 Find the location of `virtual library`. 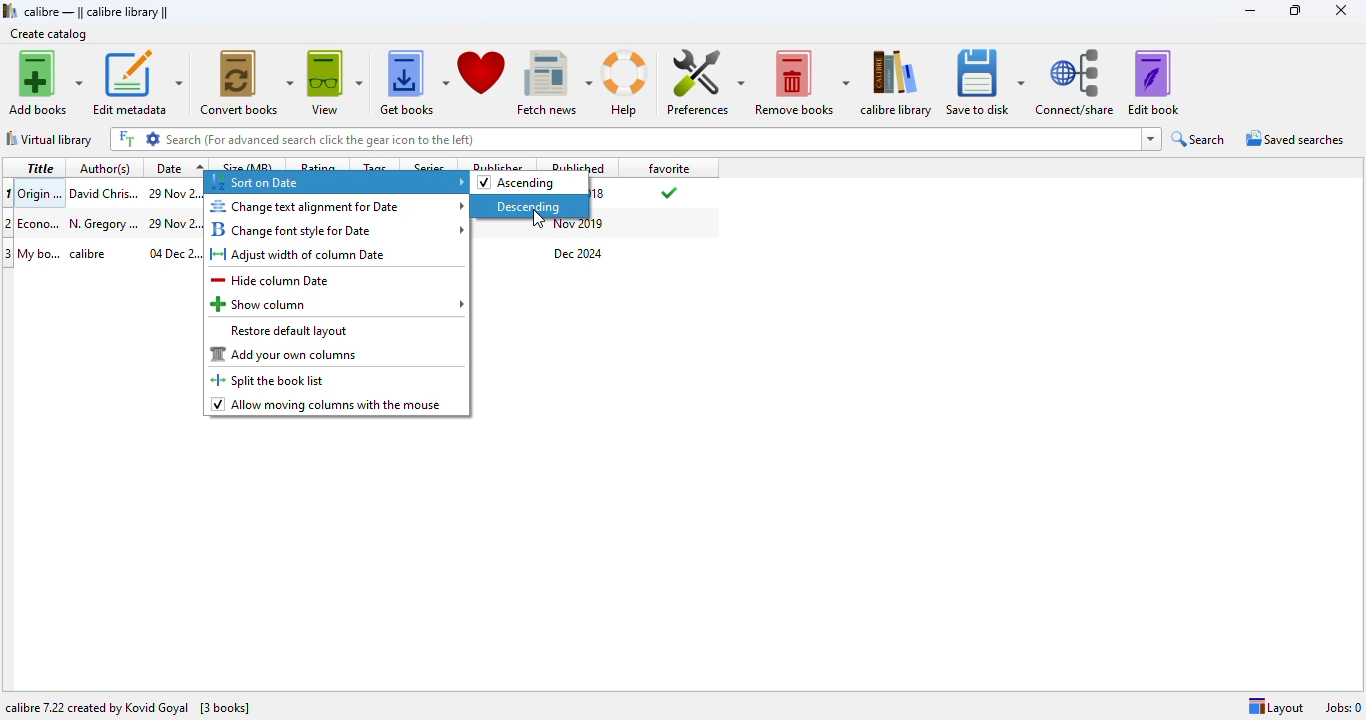

virtual library is located at coordinates (50, 139).